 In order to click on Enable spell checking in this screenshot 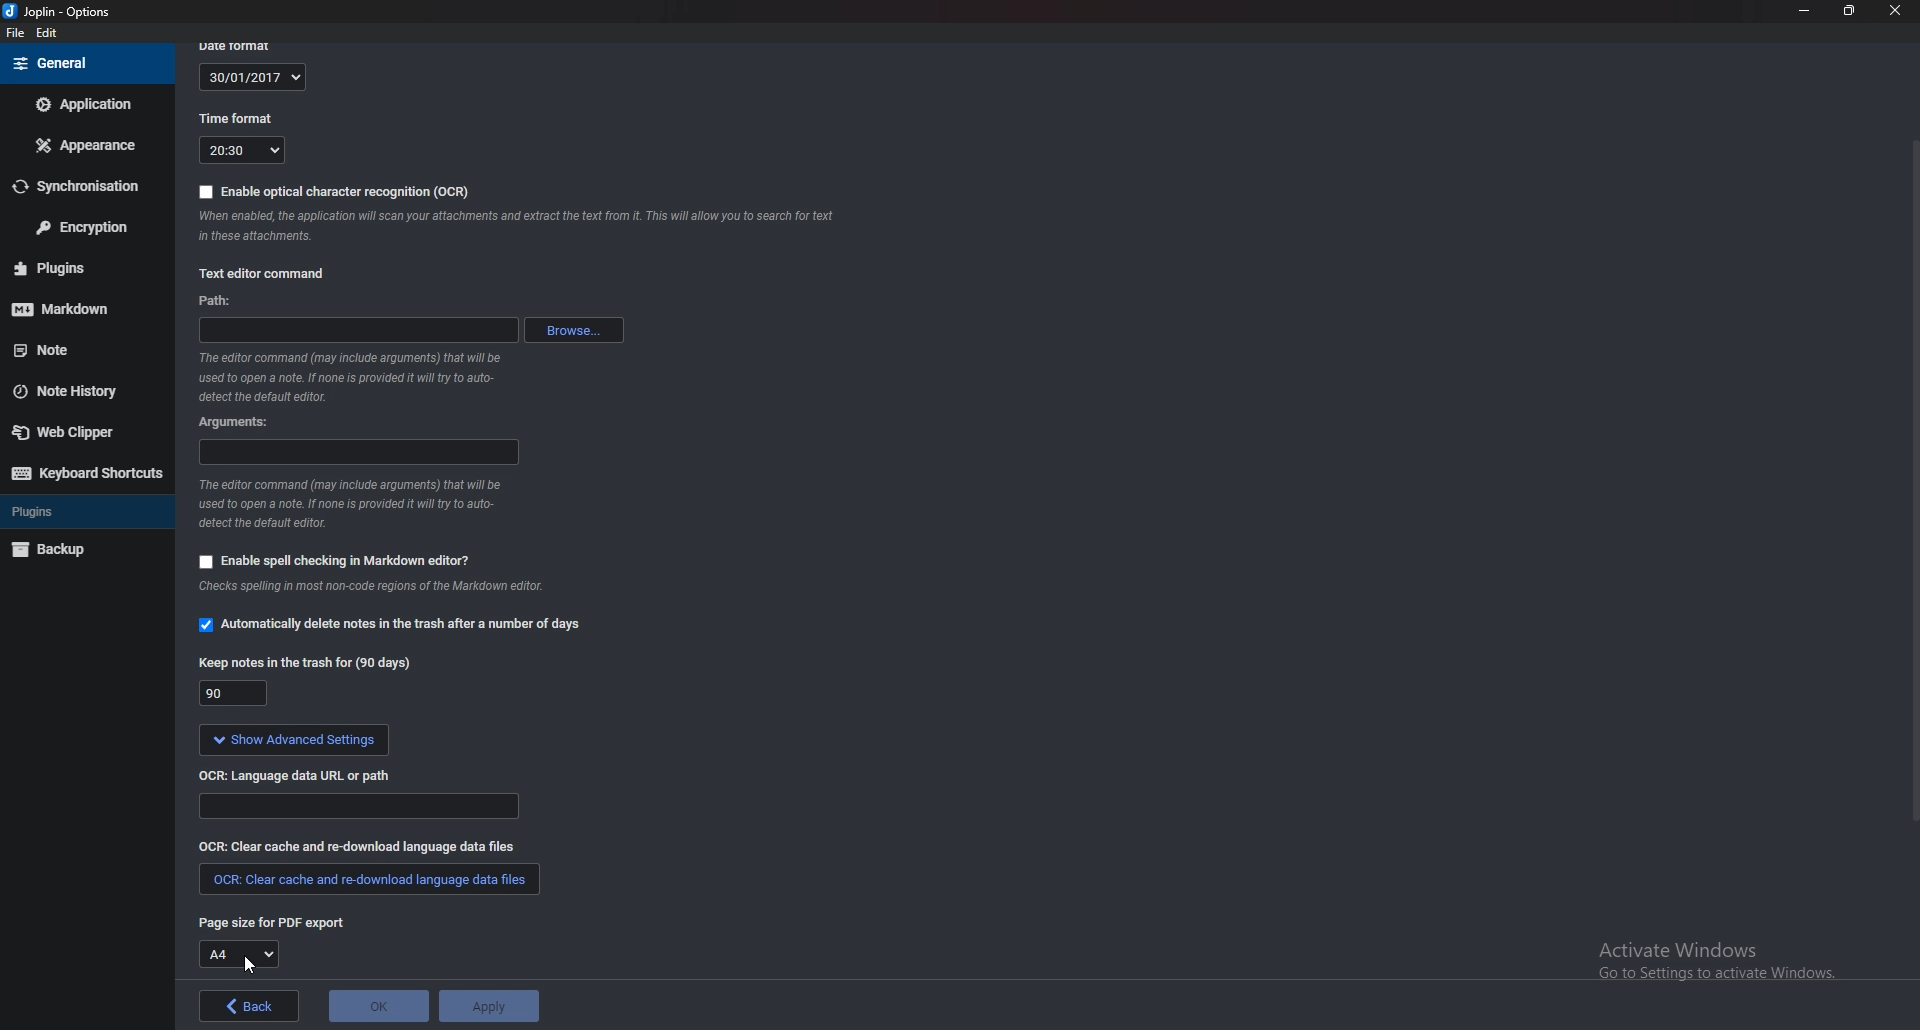, I will do `click(335, 561)`.